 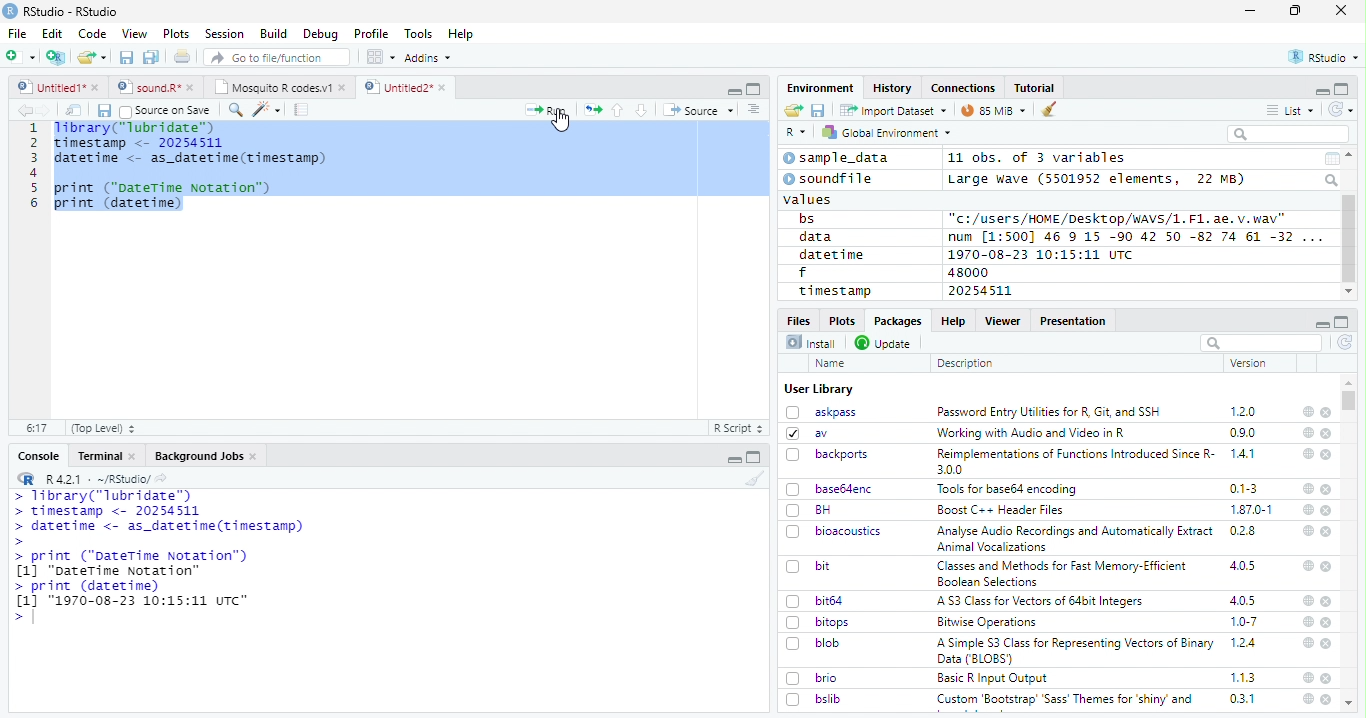 What do you see at coordinates (811, 510) in the screenshot?
I see `BH` at bounding box center [811, 510].